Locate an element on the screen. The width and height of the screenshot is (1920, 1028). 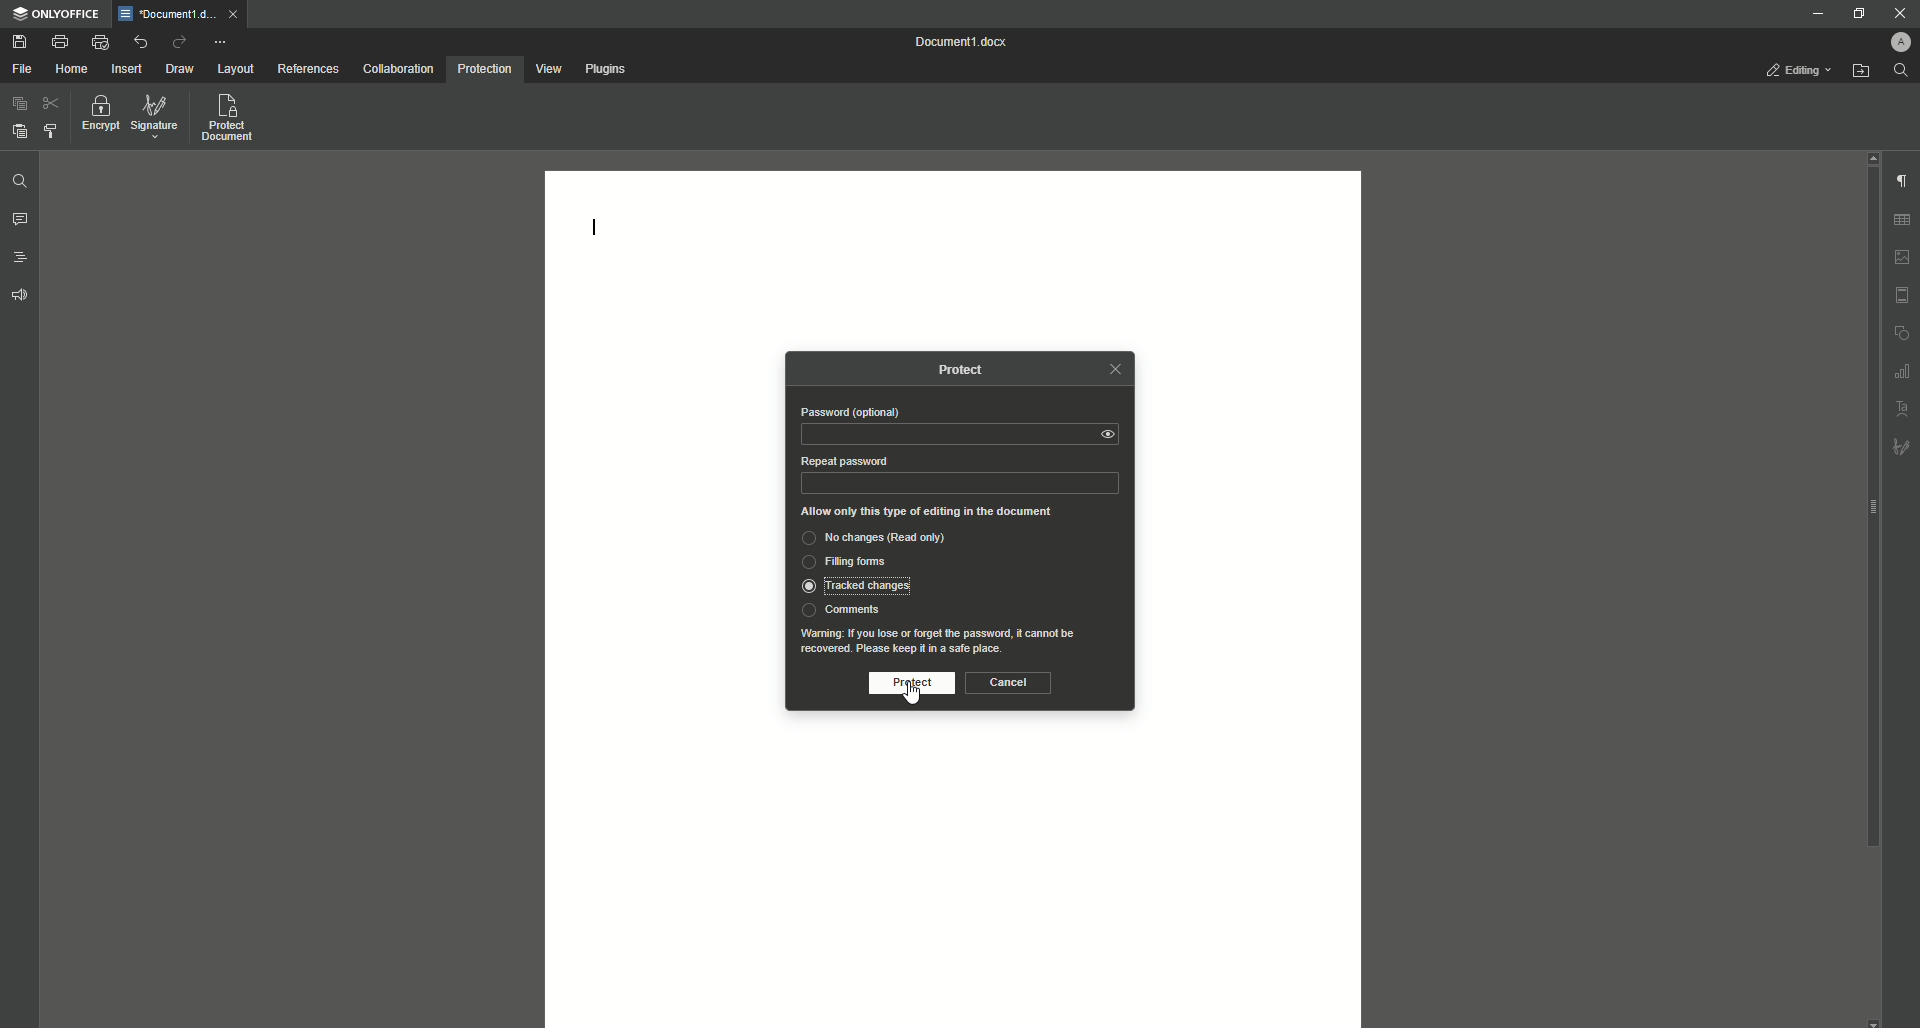
Undo is located at coordinates (140, 42).